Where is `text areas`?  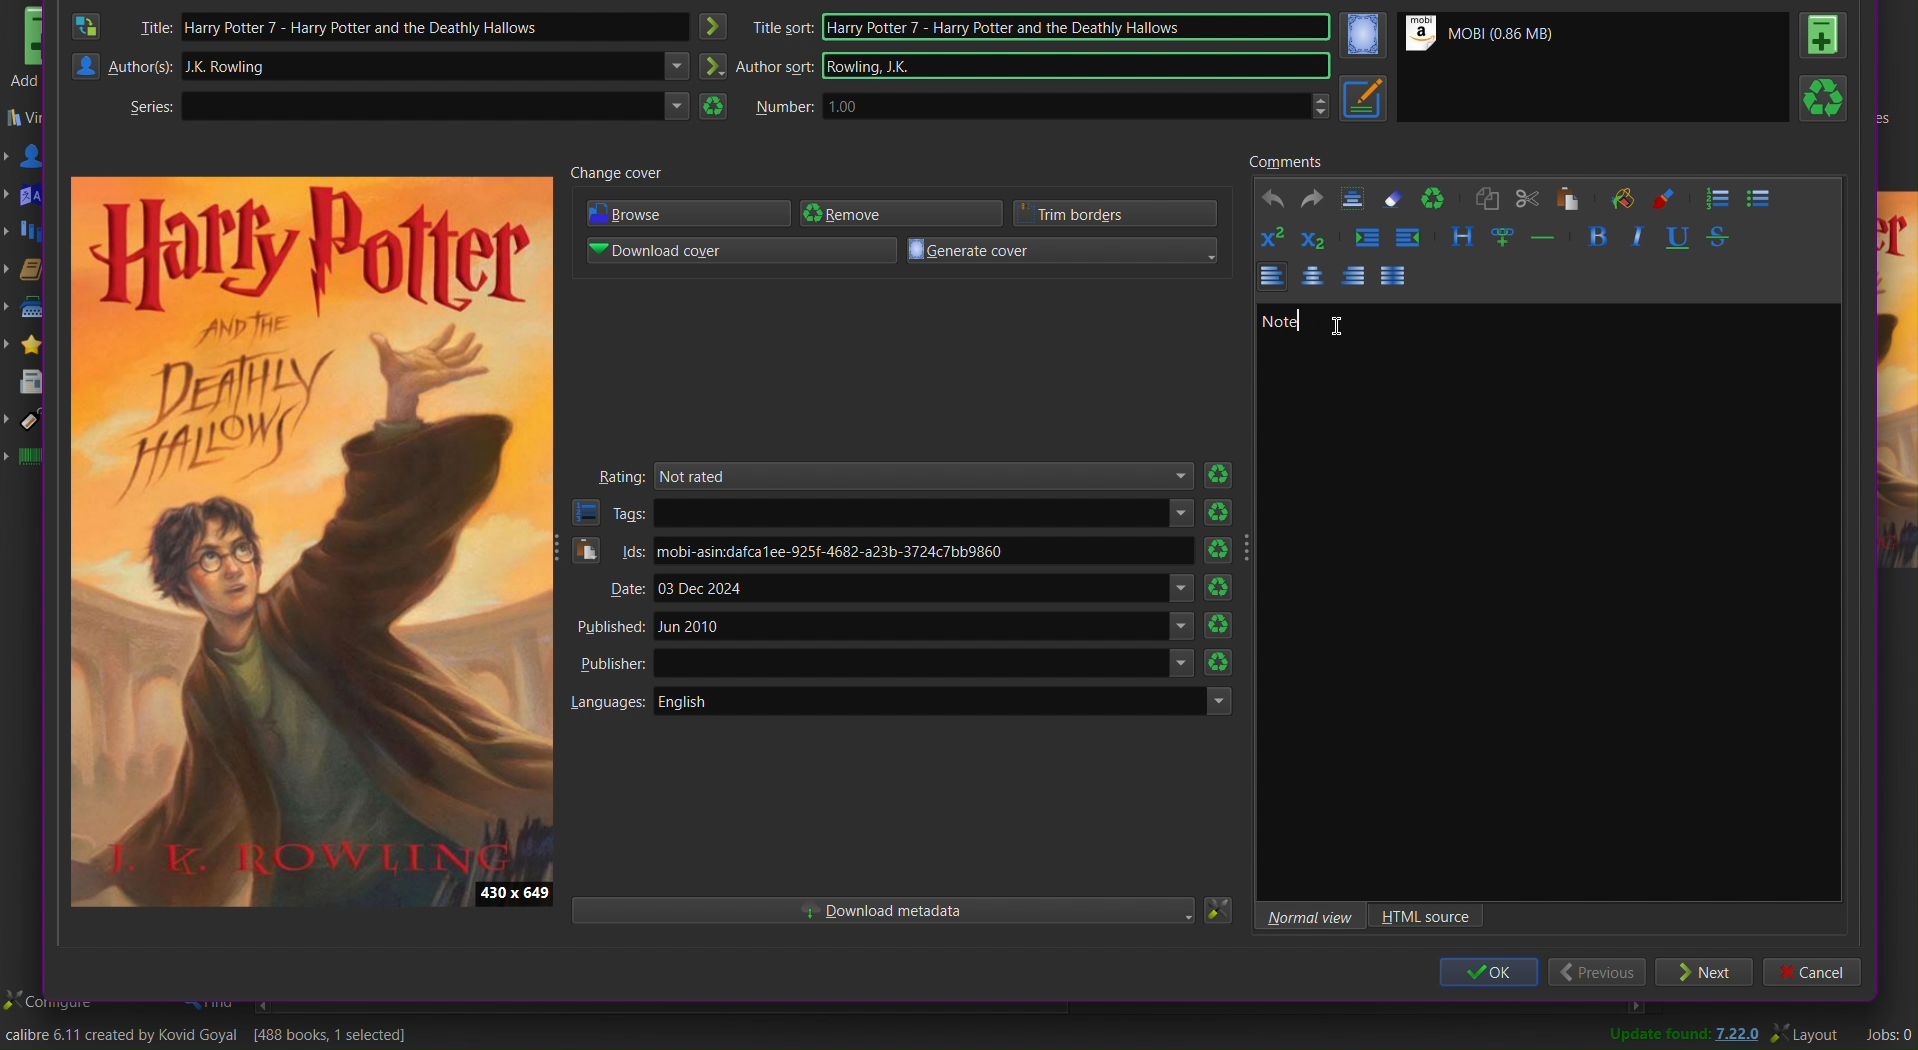 text areas is located at coordinates (925, 514).